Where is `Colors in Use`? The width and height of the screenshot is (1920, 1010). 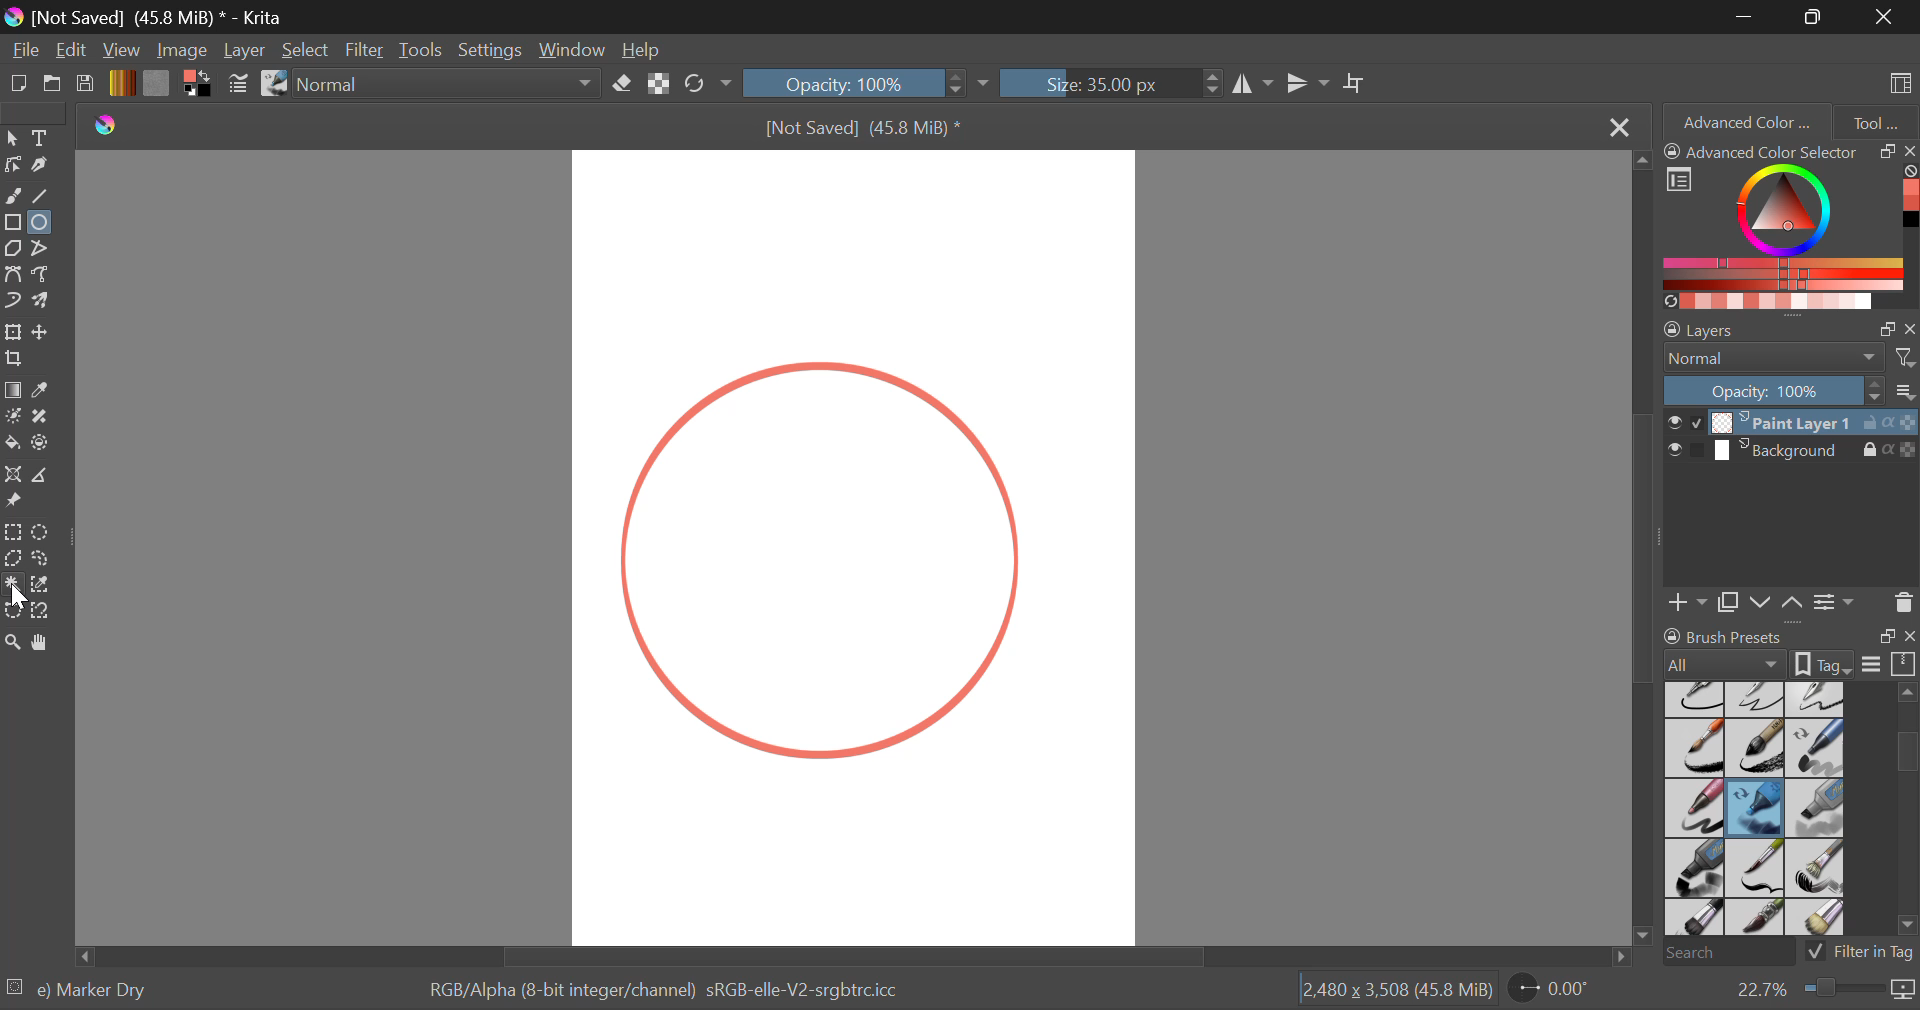 Colors in Use is located at coordinates (196, 84).